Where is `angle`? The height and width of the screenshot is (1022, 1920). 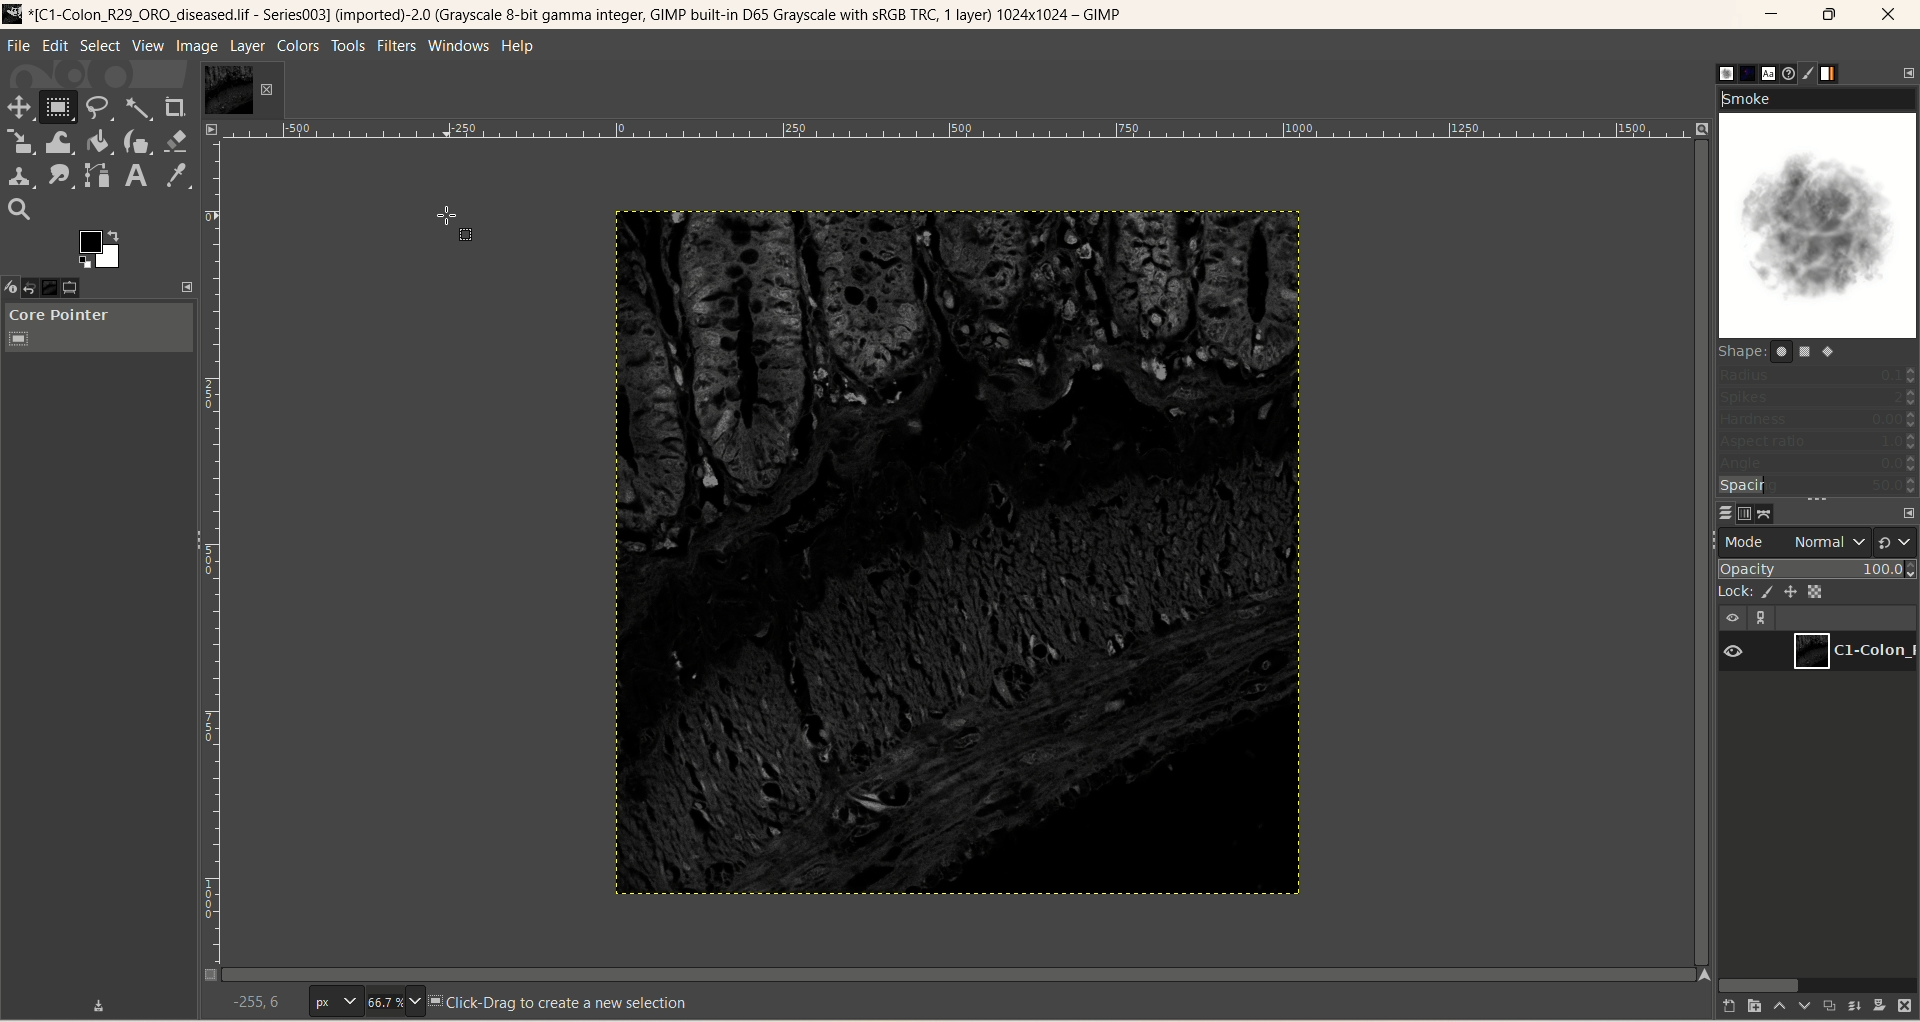 angle is located at coordinates (1819, 464).